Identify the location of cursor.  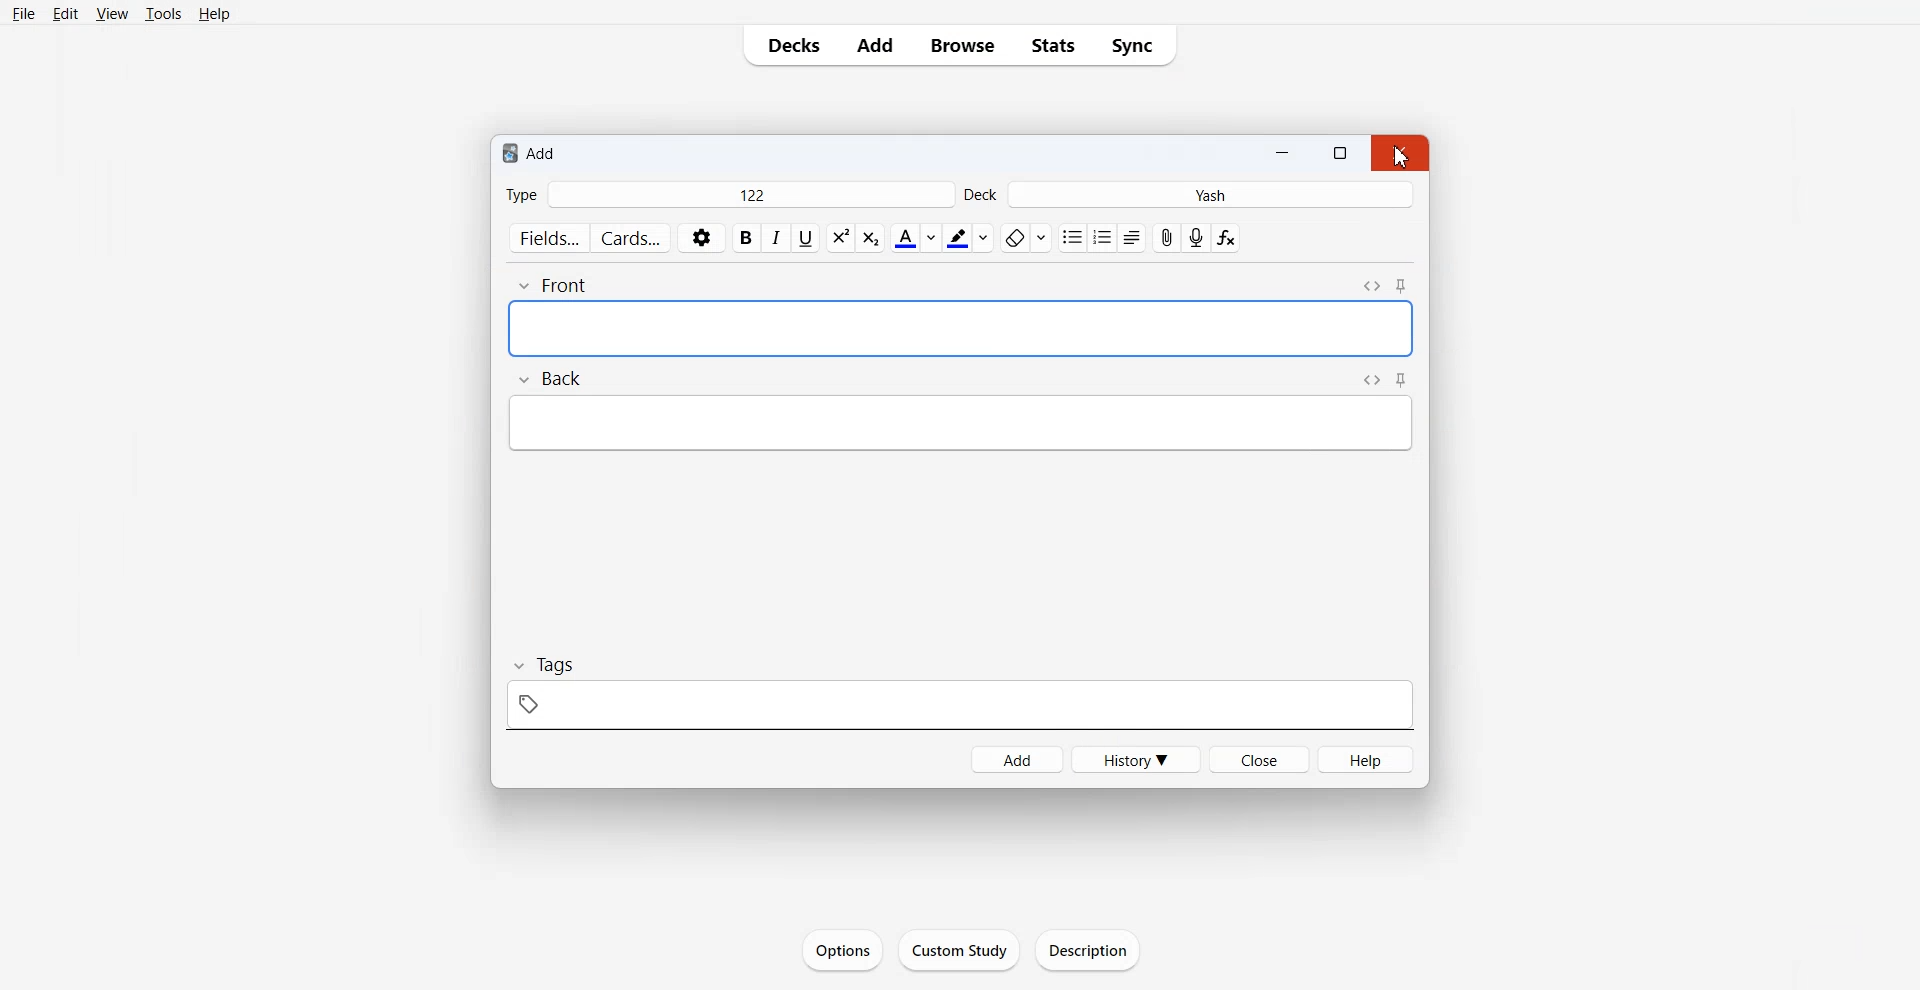
(1400, 158).